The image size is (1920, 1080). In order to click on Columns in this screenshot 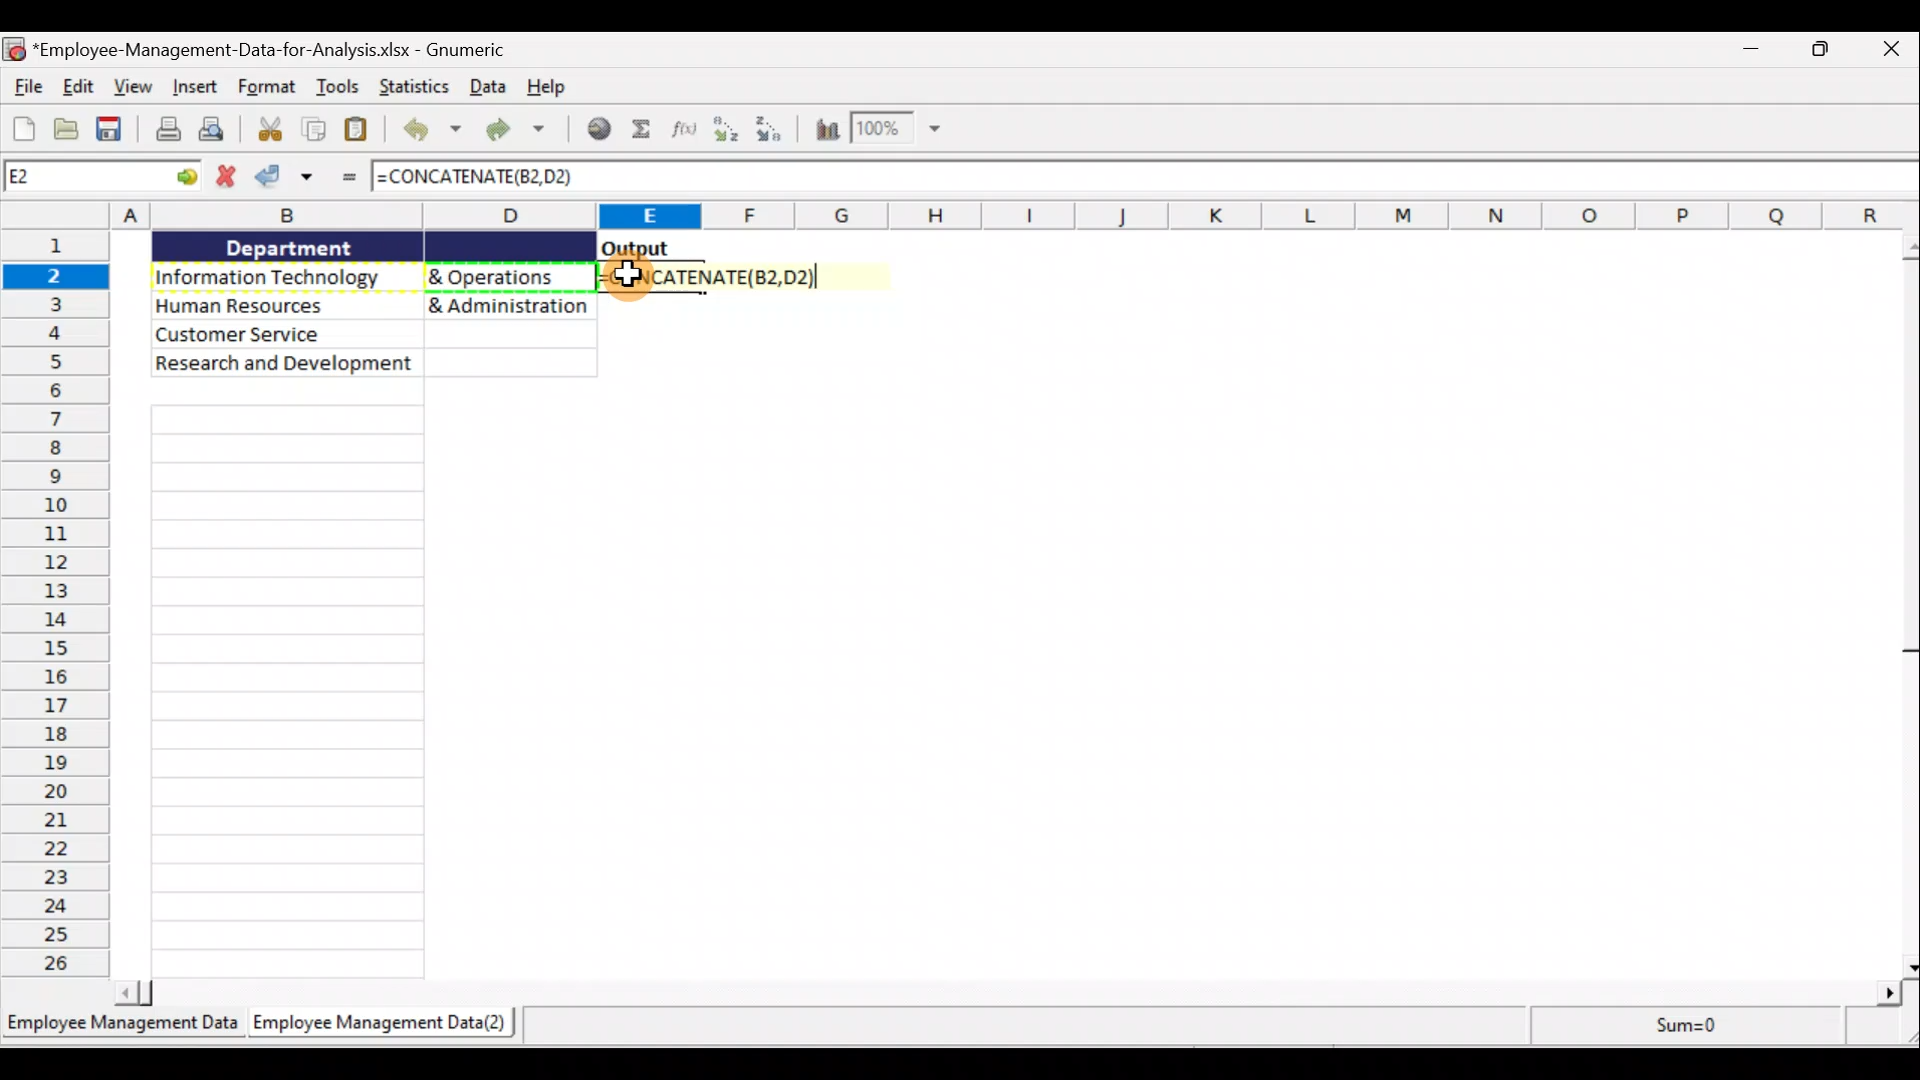, I will do `click(1016, 216)`.